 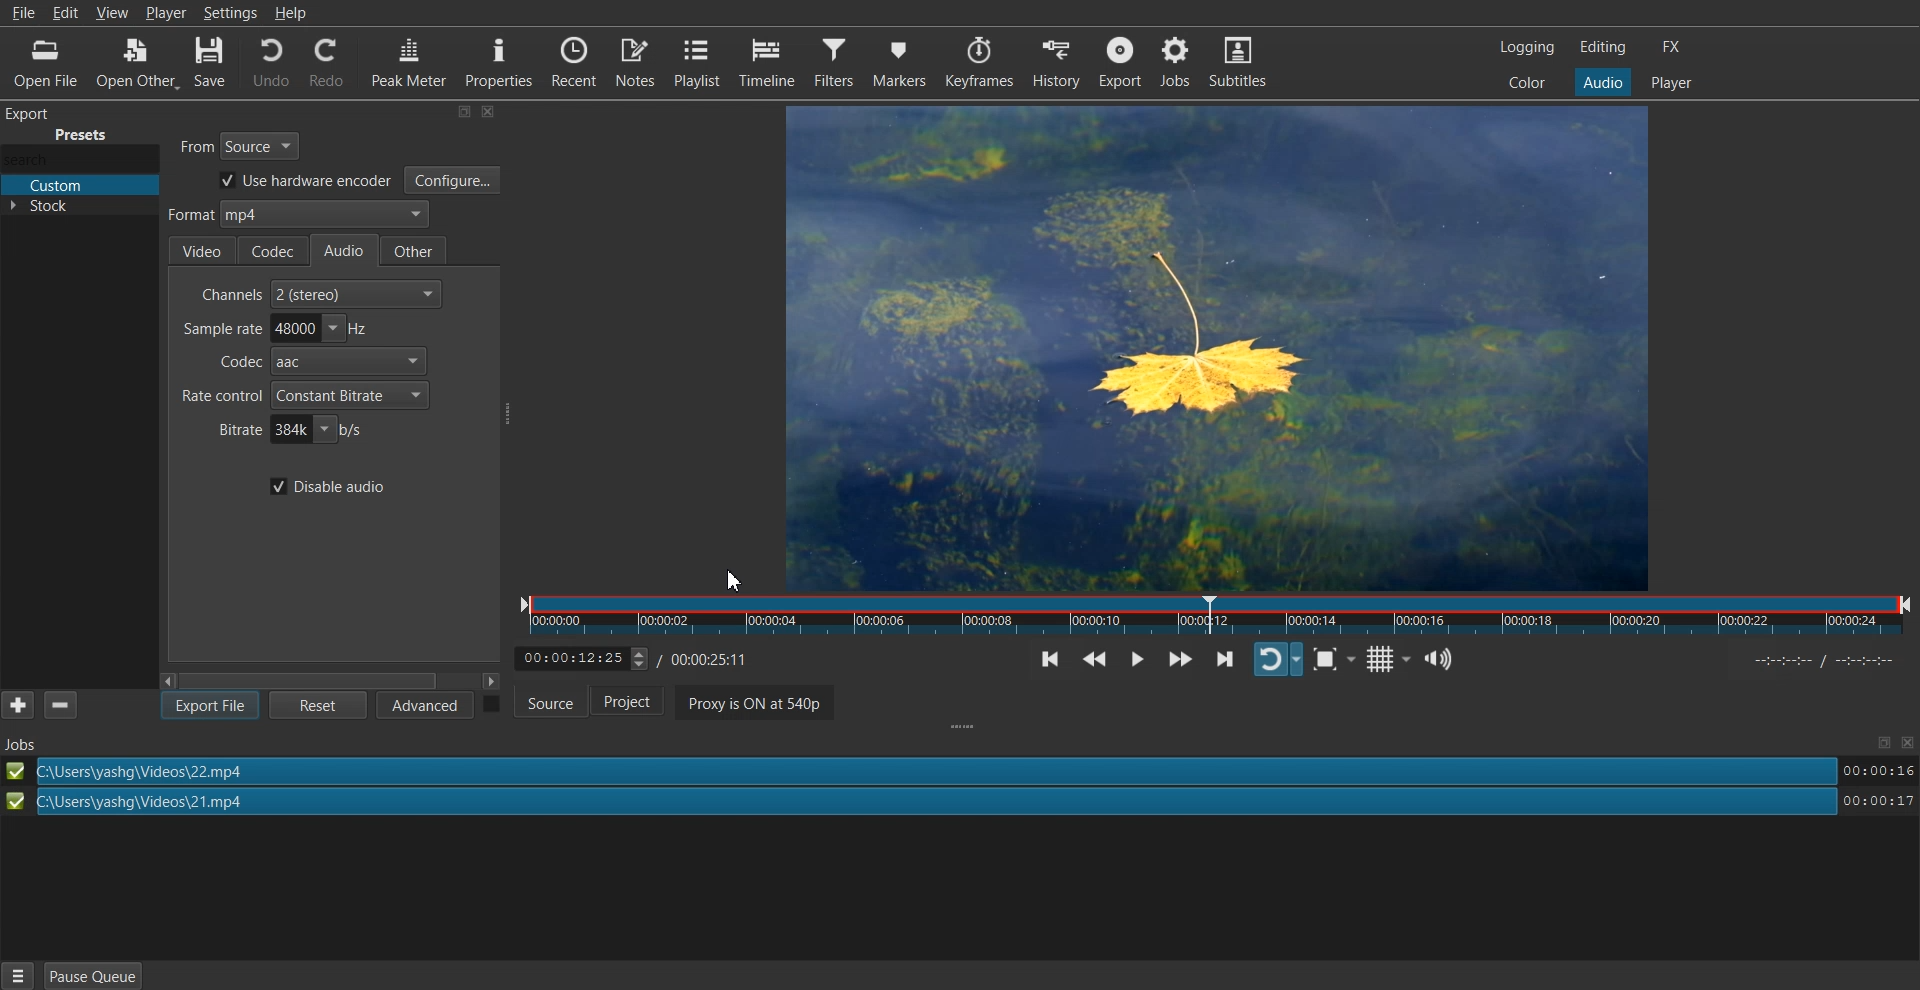 I want to click on add, so click(x=17, y=707).